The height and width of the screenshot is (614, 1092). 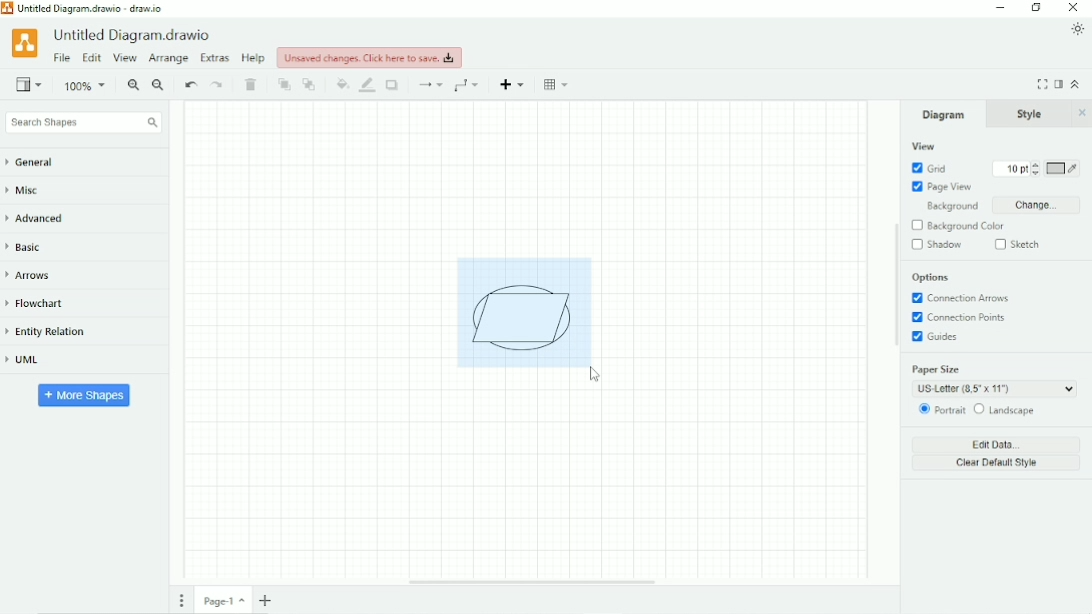 What do you see at coordinates (1020, 244) in the screenshot?
I see `Sketch` at bounding box center [1020, 244].